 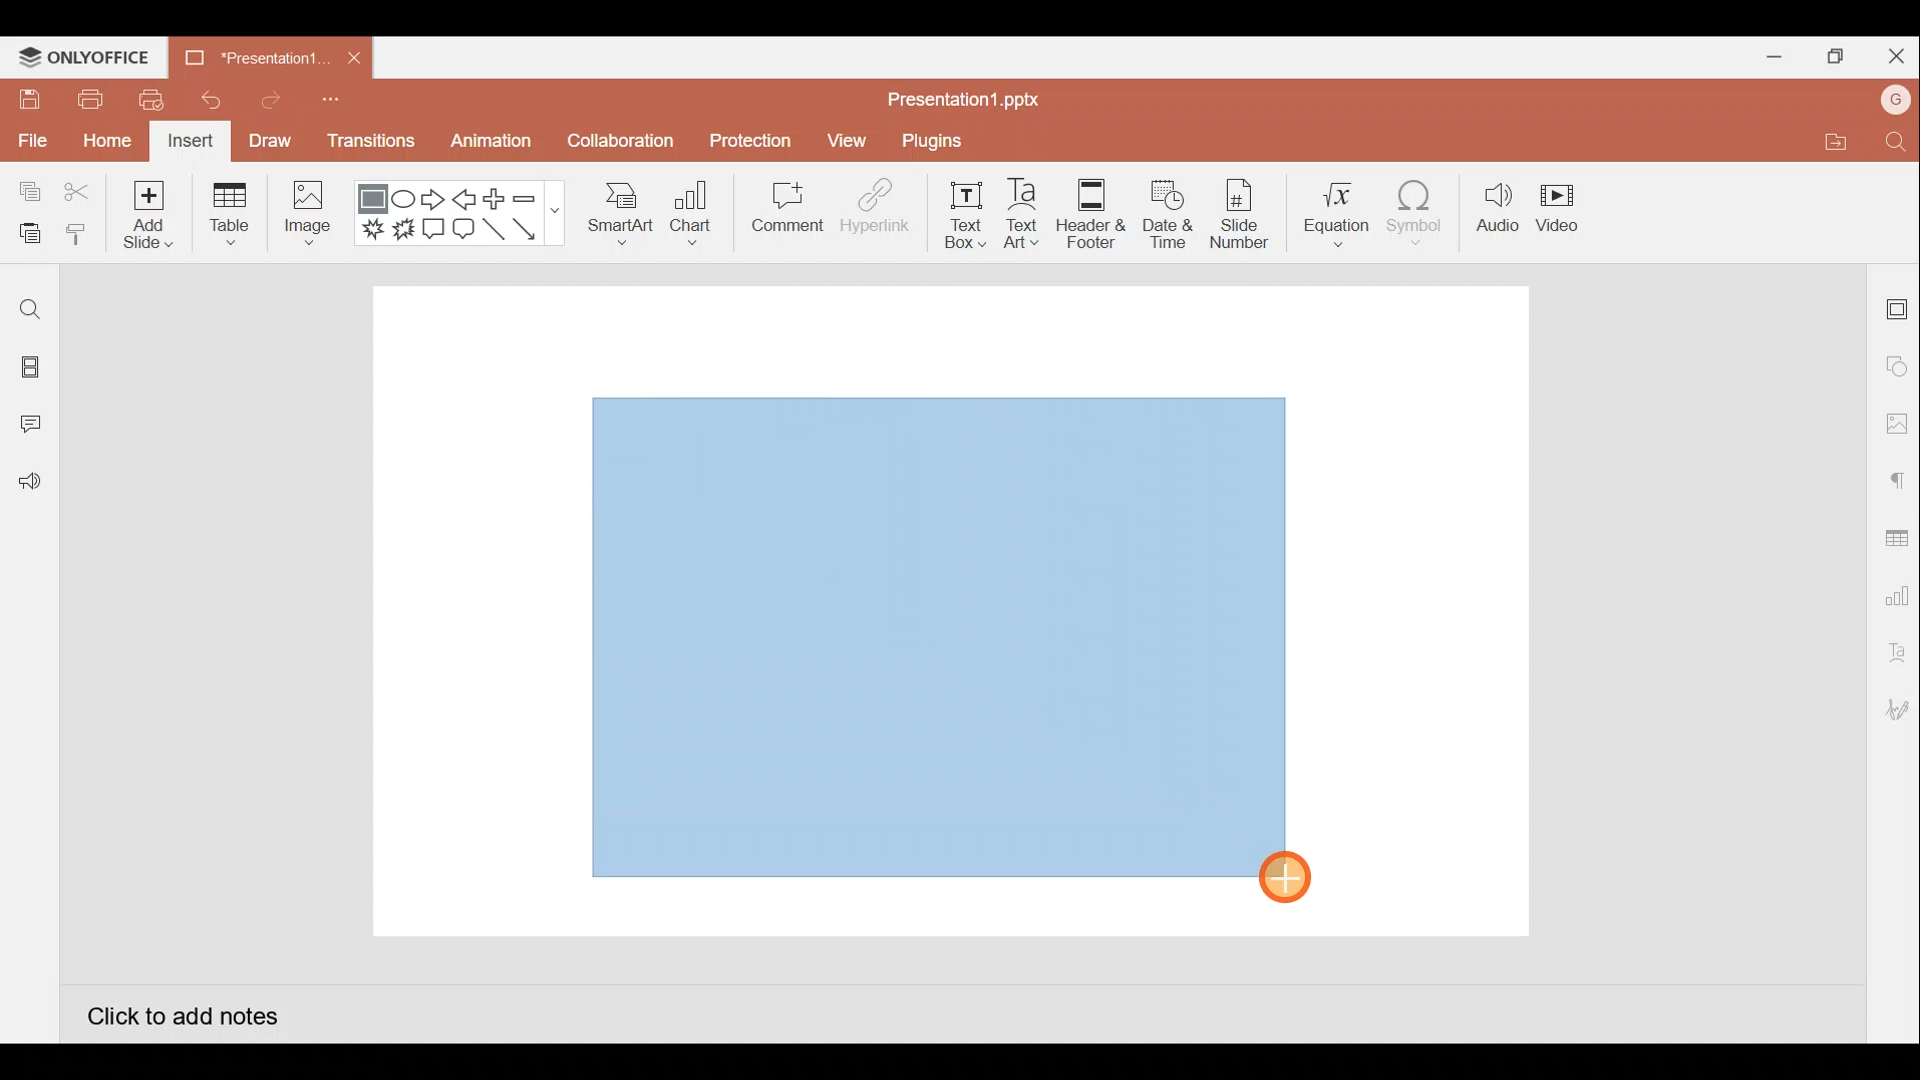 I want to click on Save, so click(x=26, y=98).